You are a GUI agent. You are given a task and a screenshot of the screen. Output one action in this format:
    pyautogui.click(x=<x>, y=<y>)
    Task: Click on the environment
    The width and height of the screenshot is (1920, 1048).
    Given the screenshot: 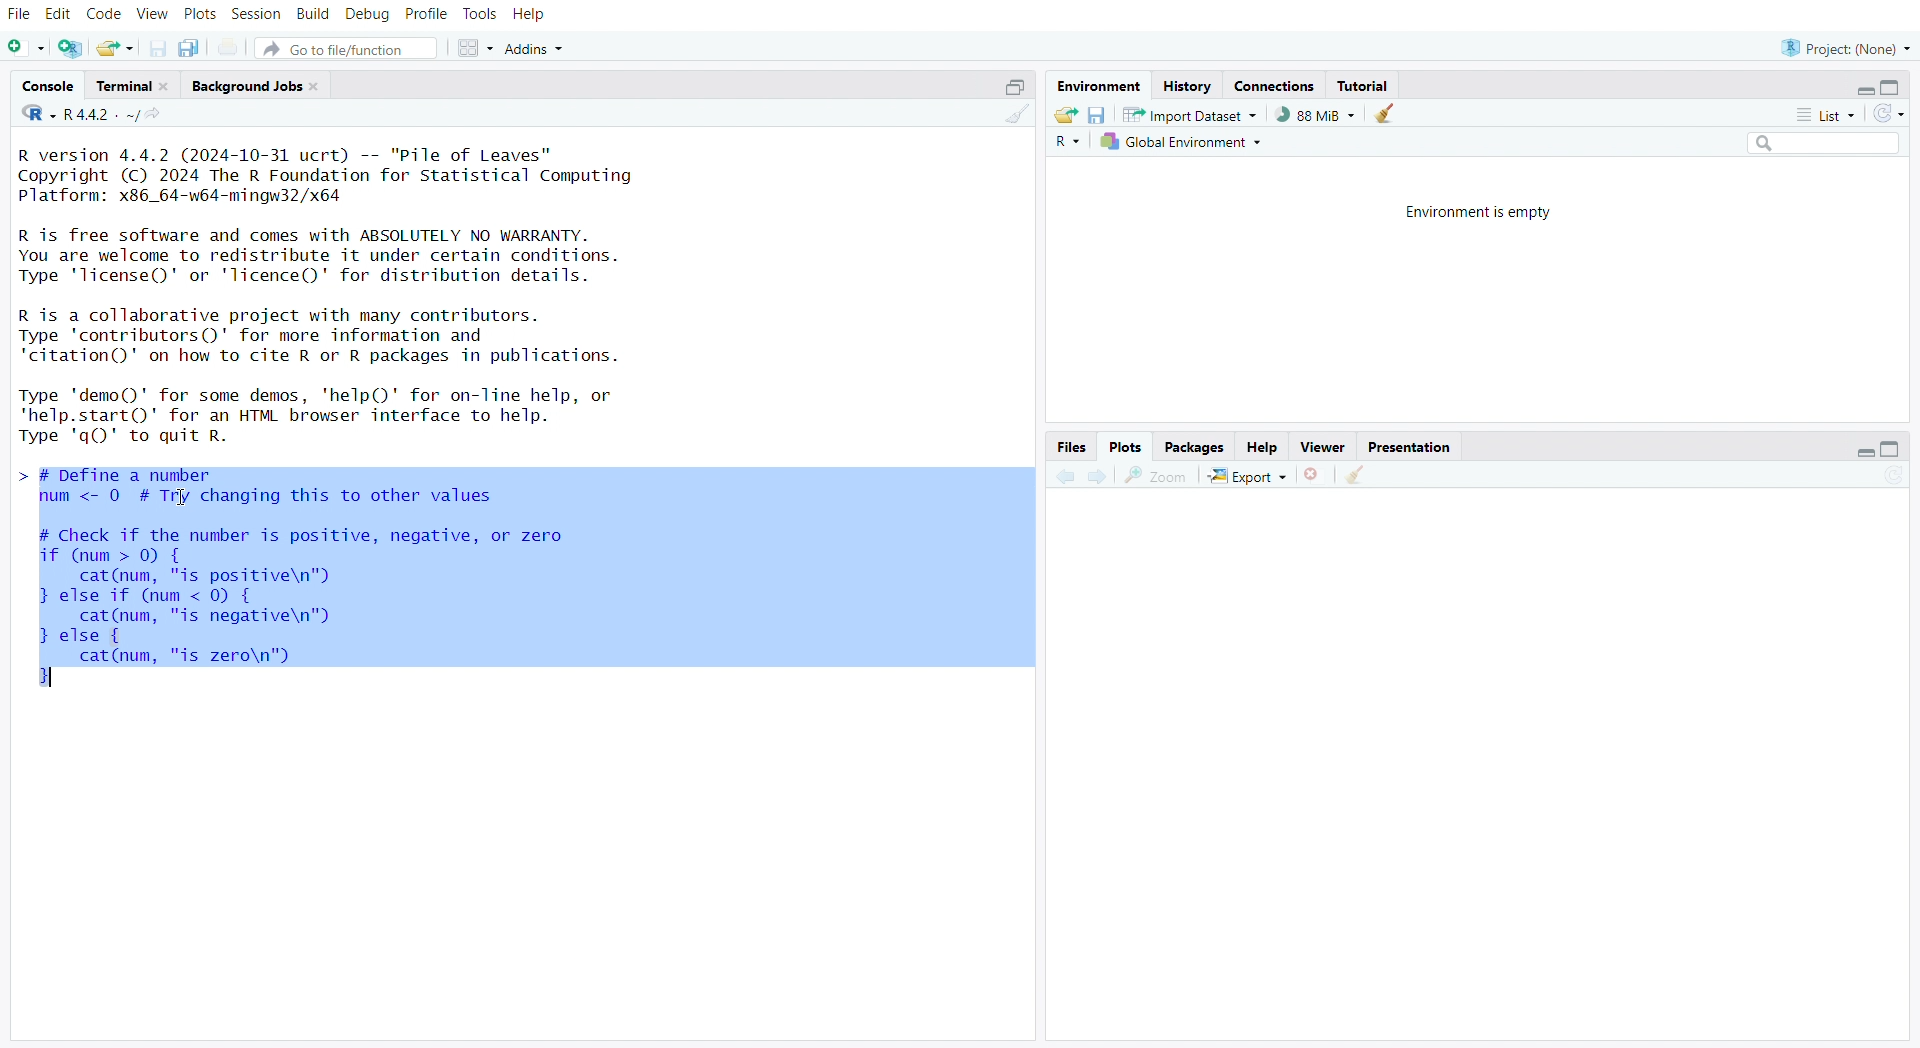 What is the action you would take?
    pyautogui.click(x=1102, y=87)
    